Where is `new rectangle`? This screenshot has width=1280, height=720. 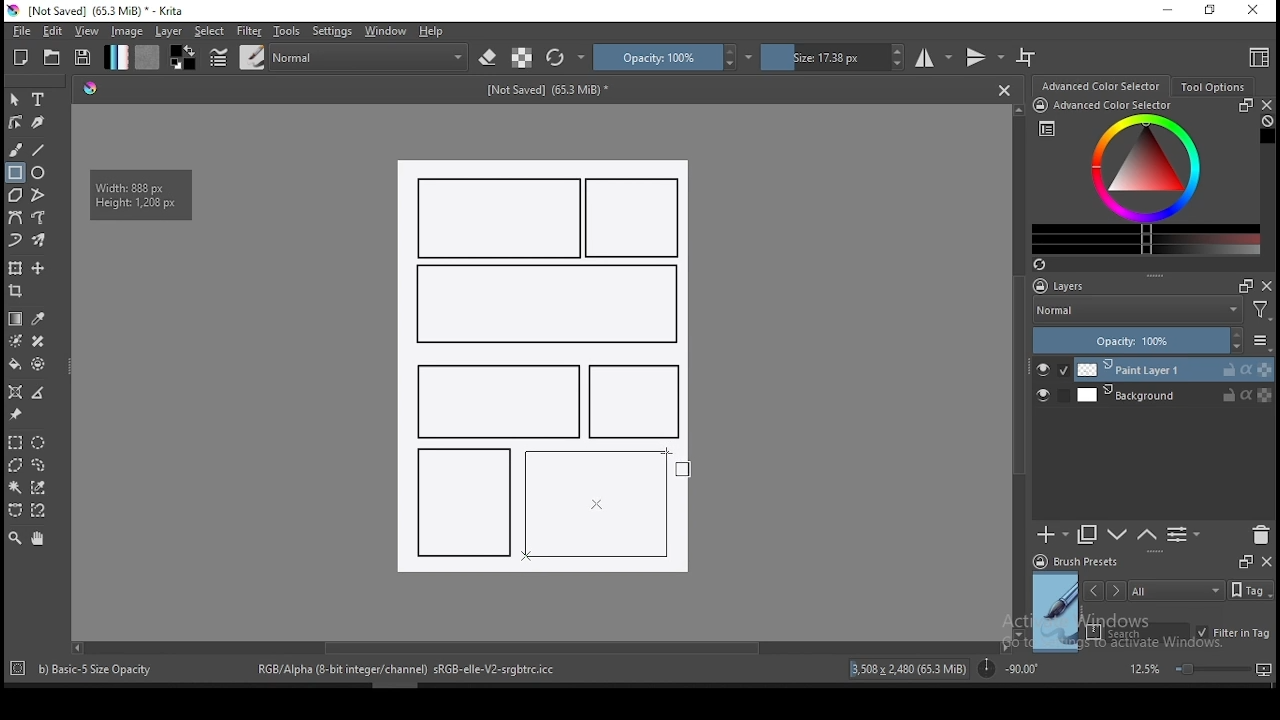 new rectangle is located at coordinates (636, 219).